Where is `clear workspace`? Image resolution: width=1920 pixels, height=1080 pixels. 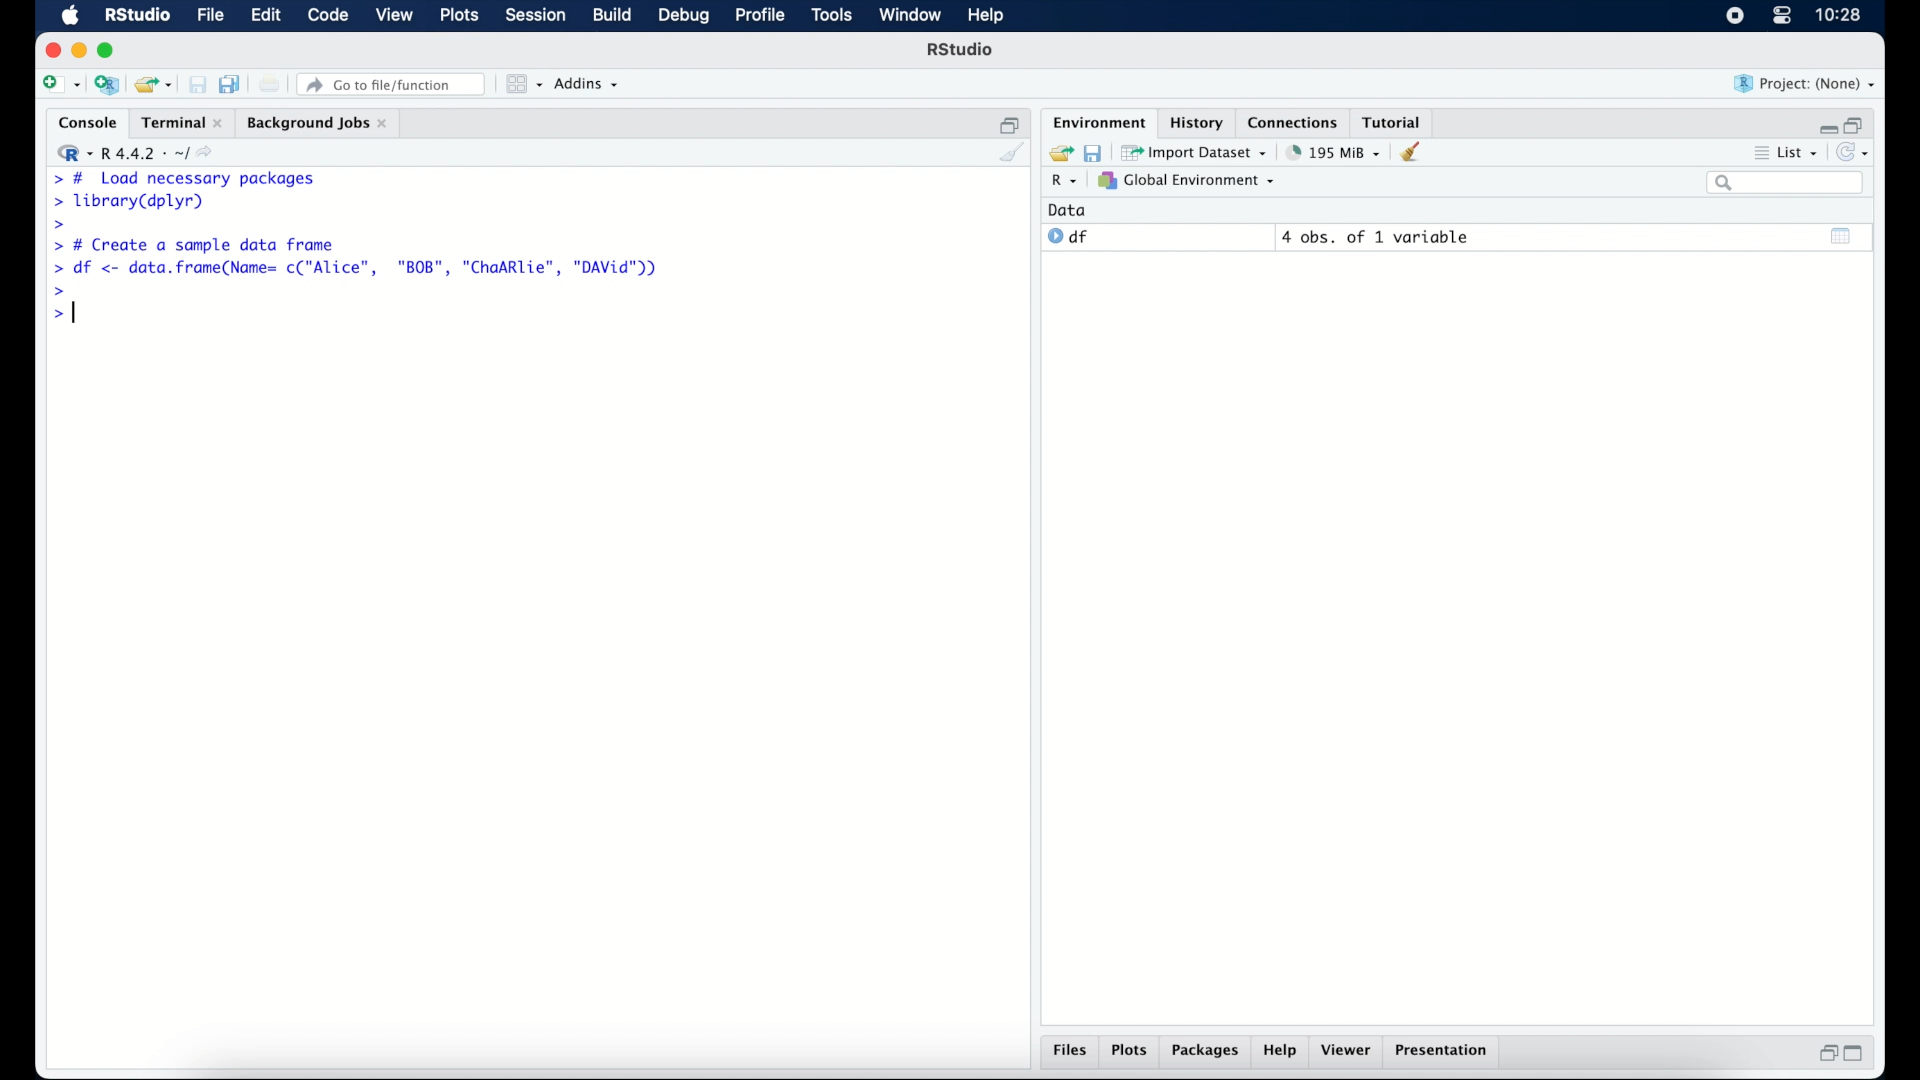 clear workspace is located at coordinates (1417, 153).